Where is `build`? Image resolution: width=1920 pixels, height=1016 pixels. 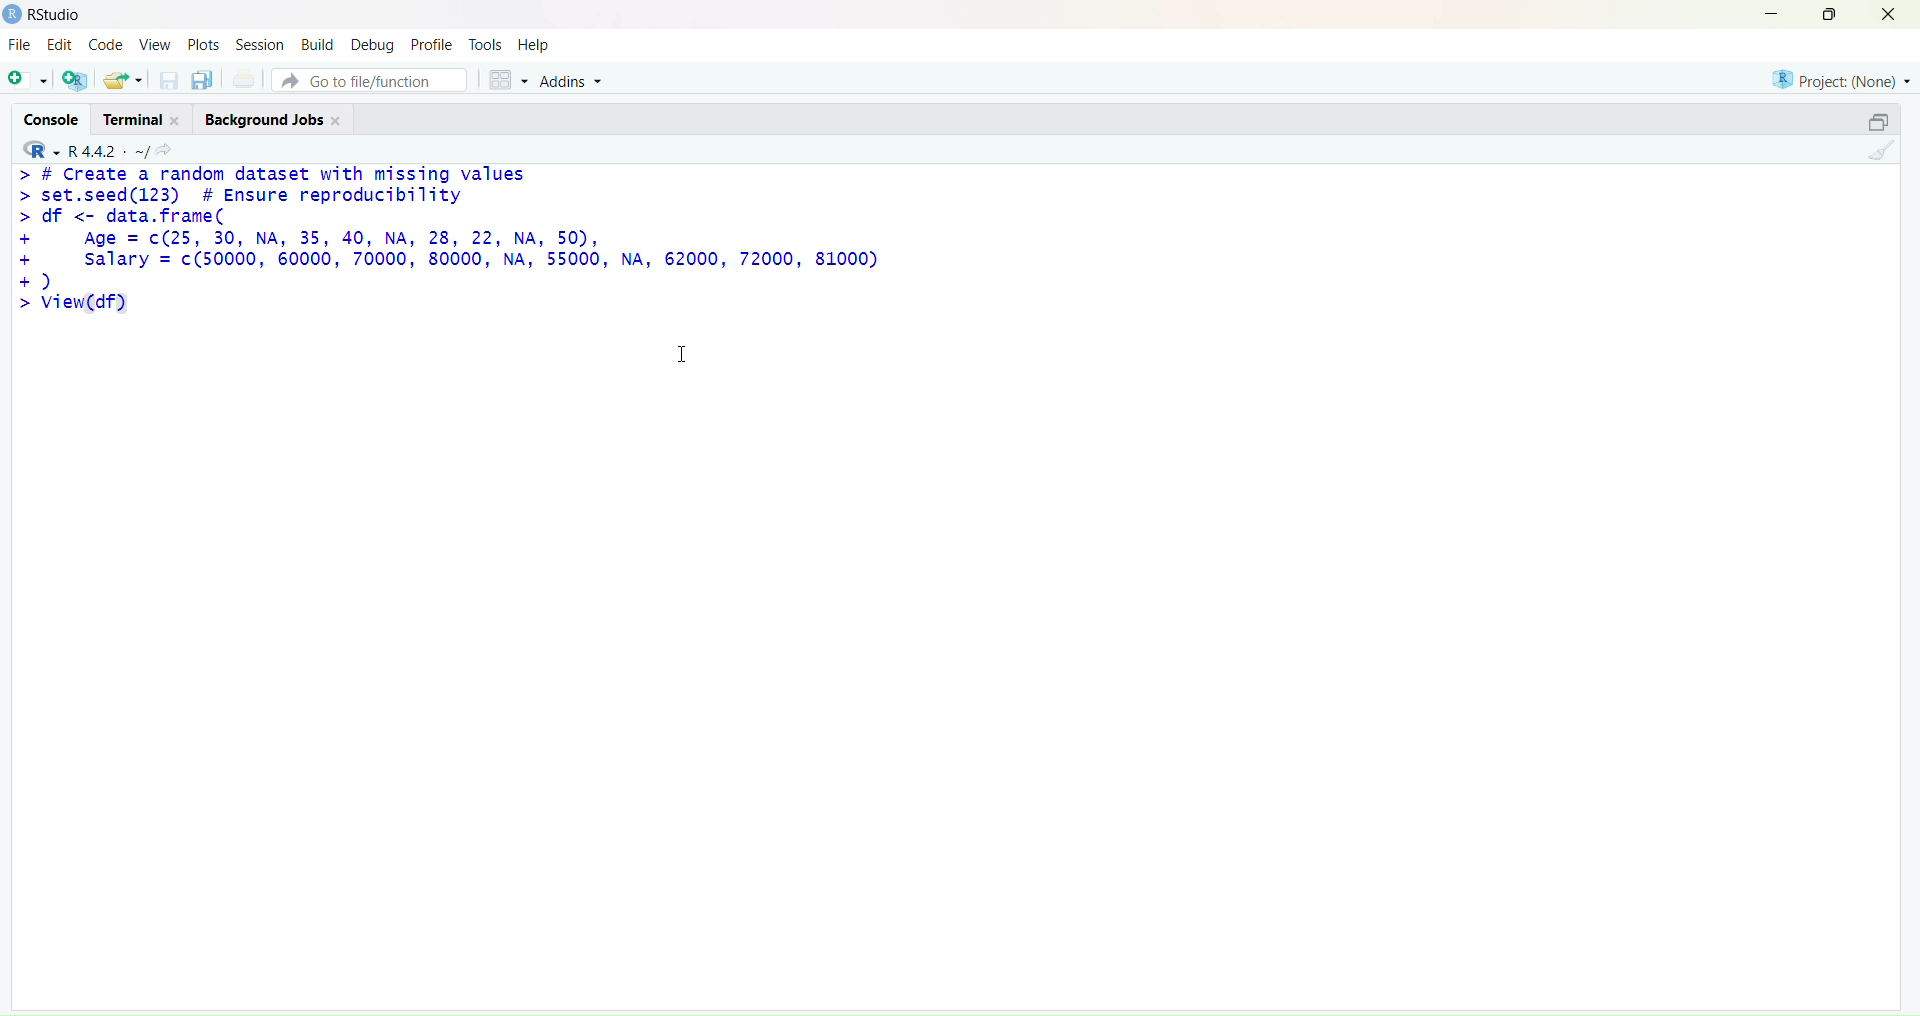 build is located at coordinates (317, 44).